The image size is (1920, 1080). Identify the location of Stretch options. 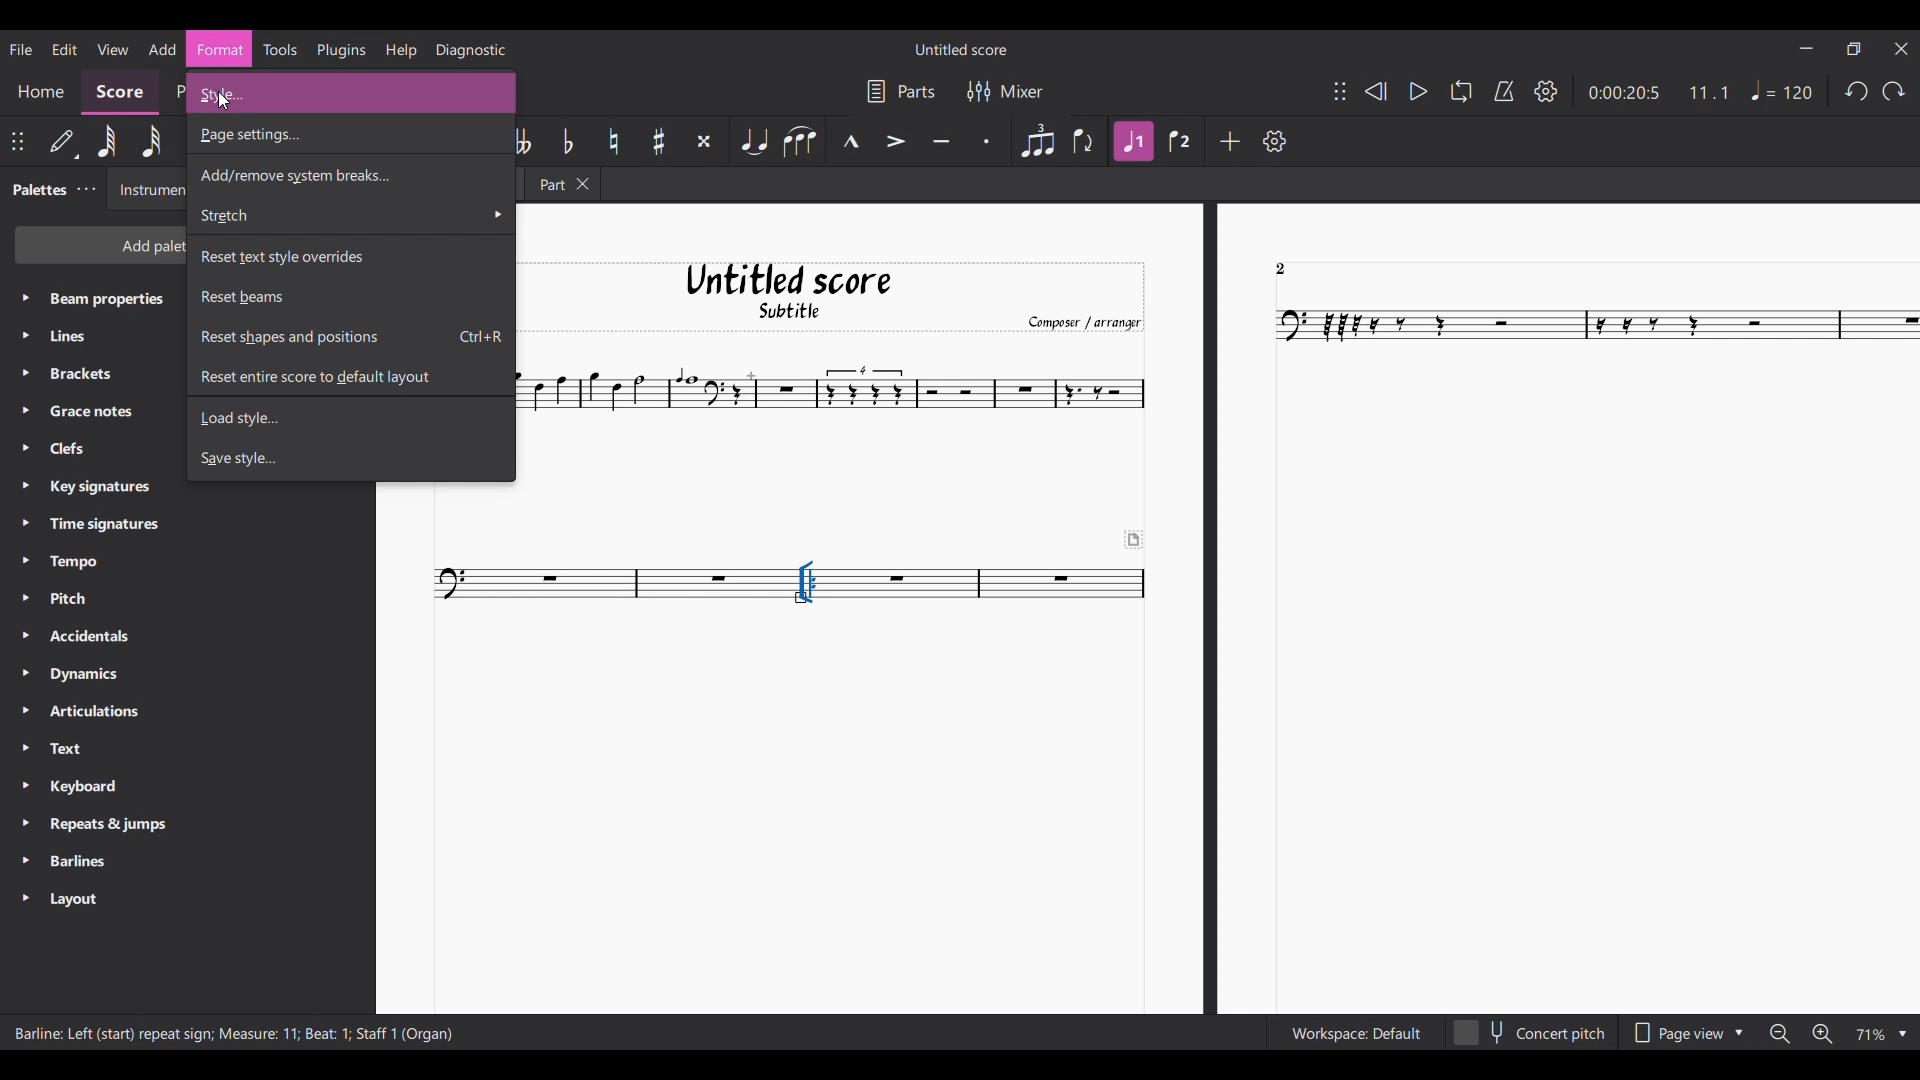
(351, 215).